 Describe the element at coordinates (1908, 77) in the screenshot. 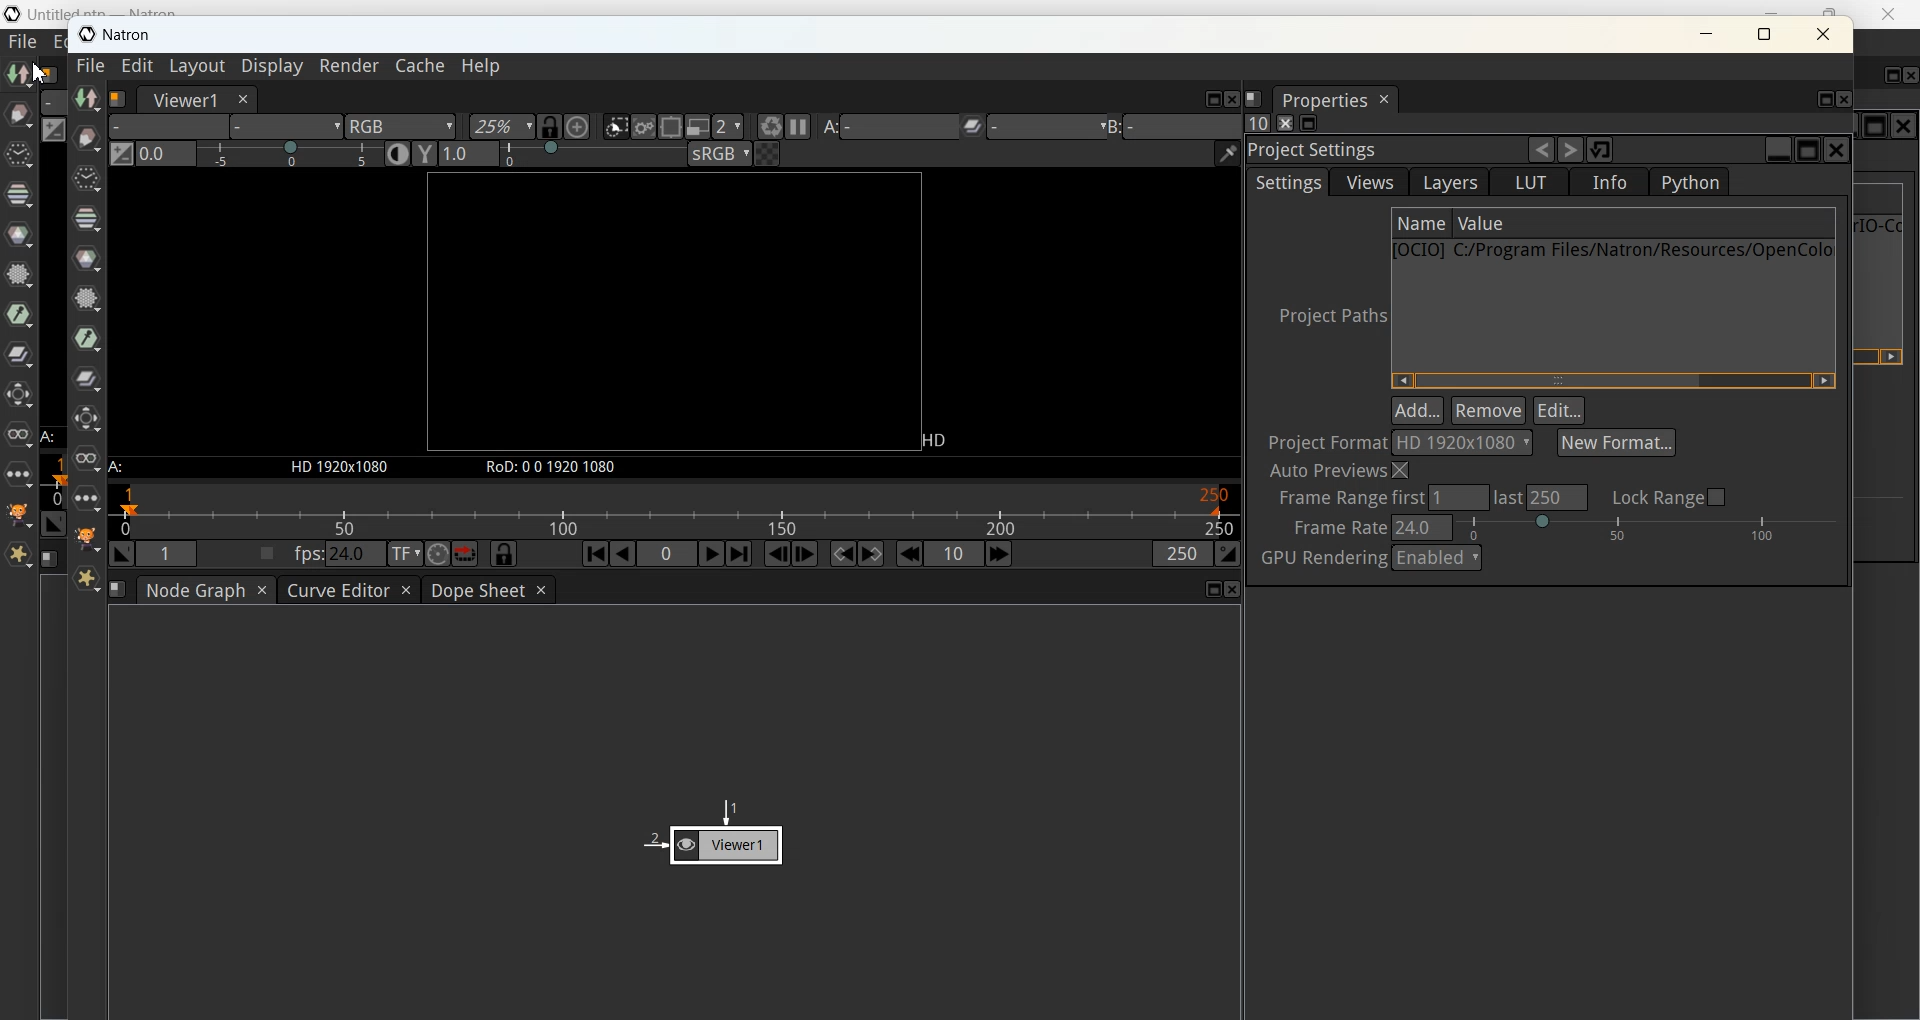

I see `Close` at that location.